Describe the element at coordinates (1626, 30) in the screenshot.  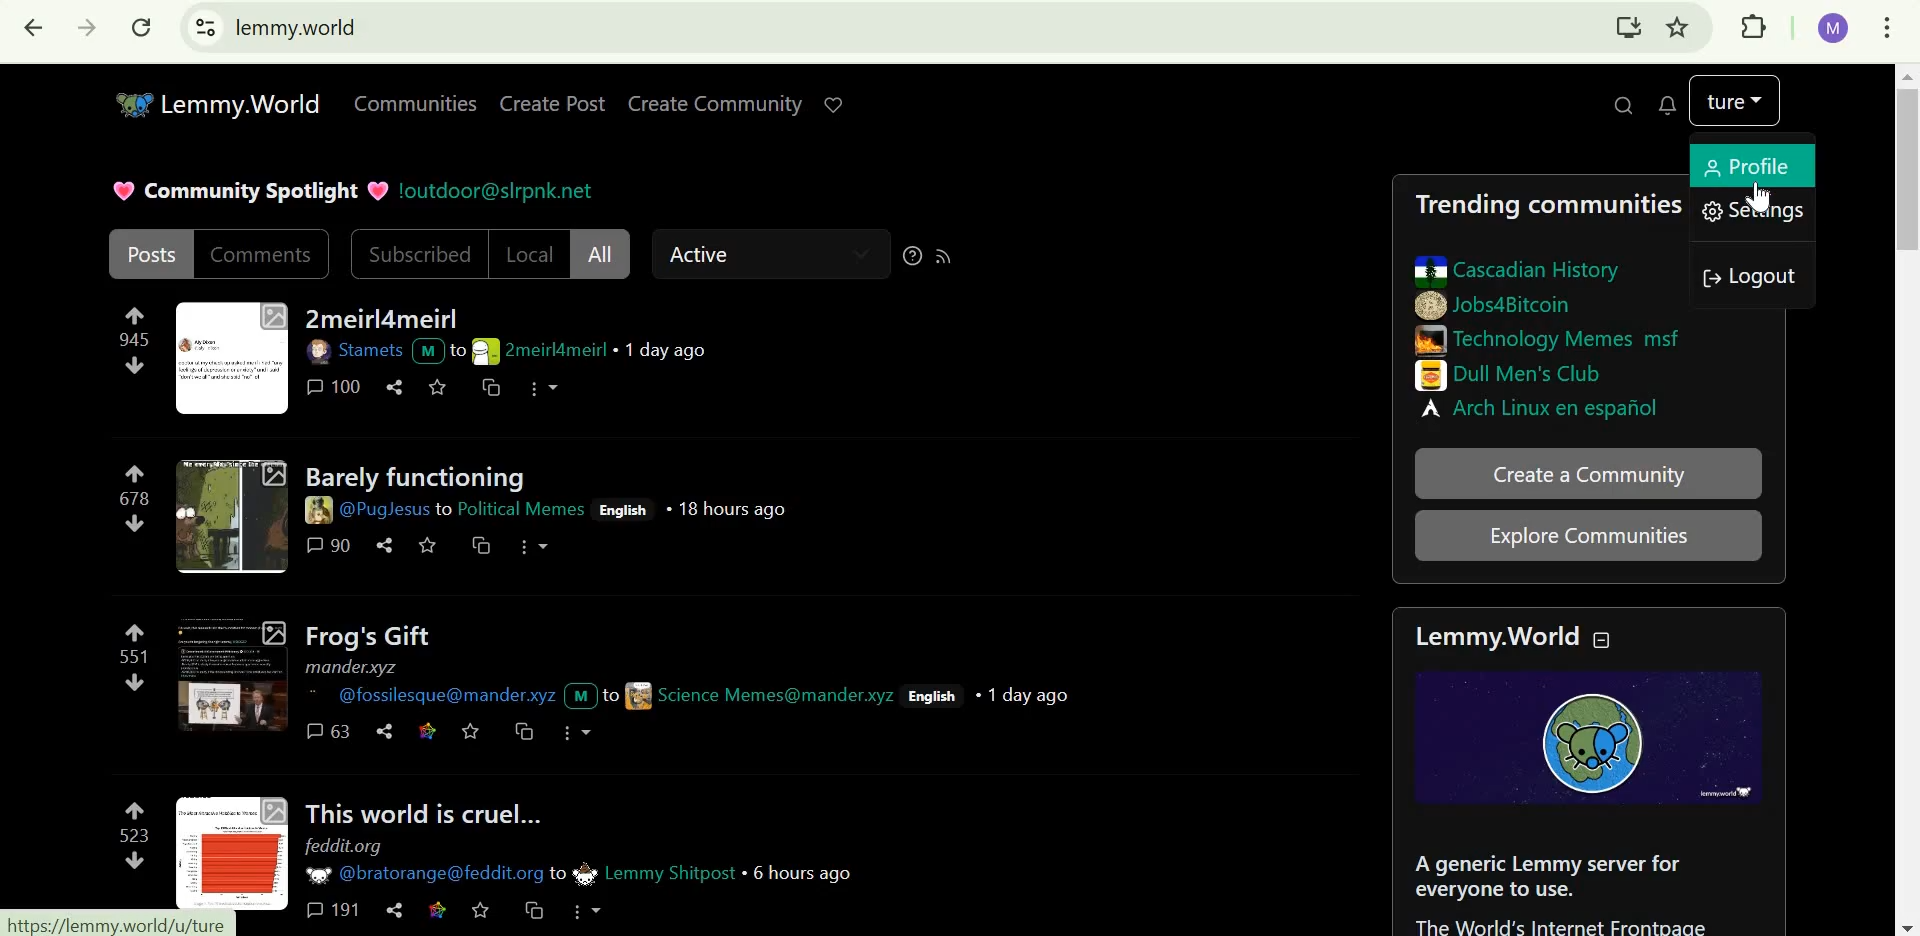
I see `install lemmy.world` at that location.